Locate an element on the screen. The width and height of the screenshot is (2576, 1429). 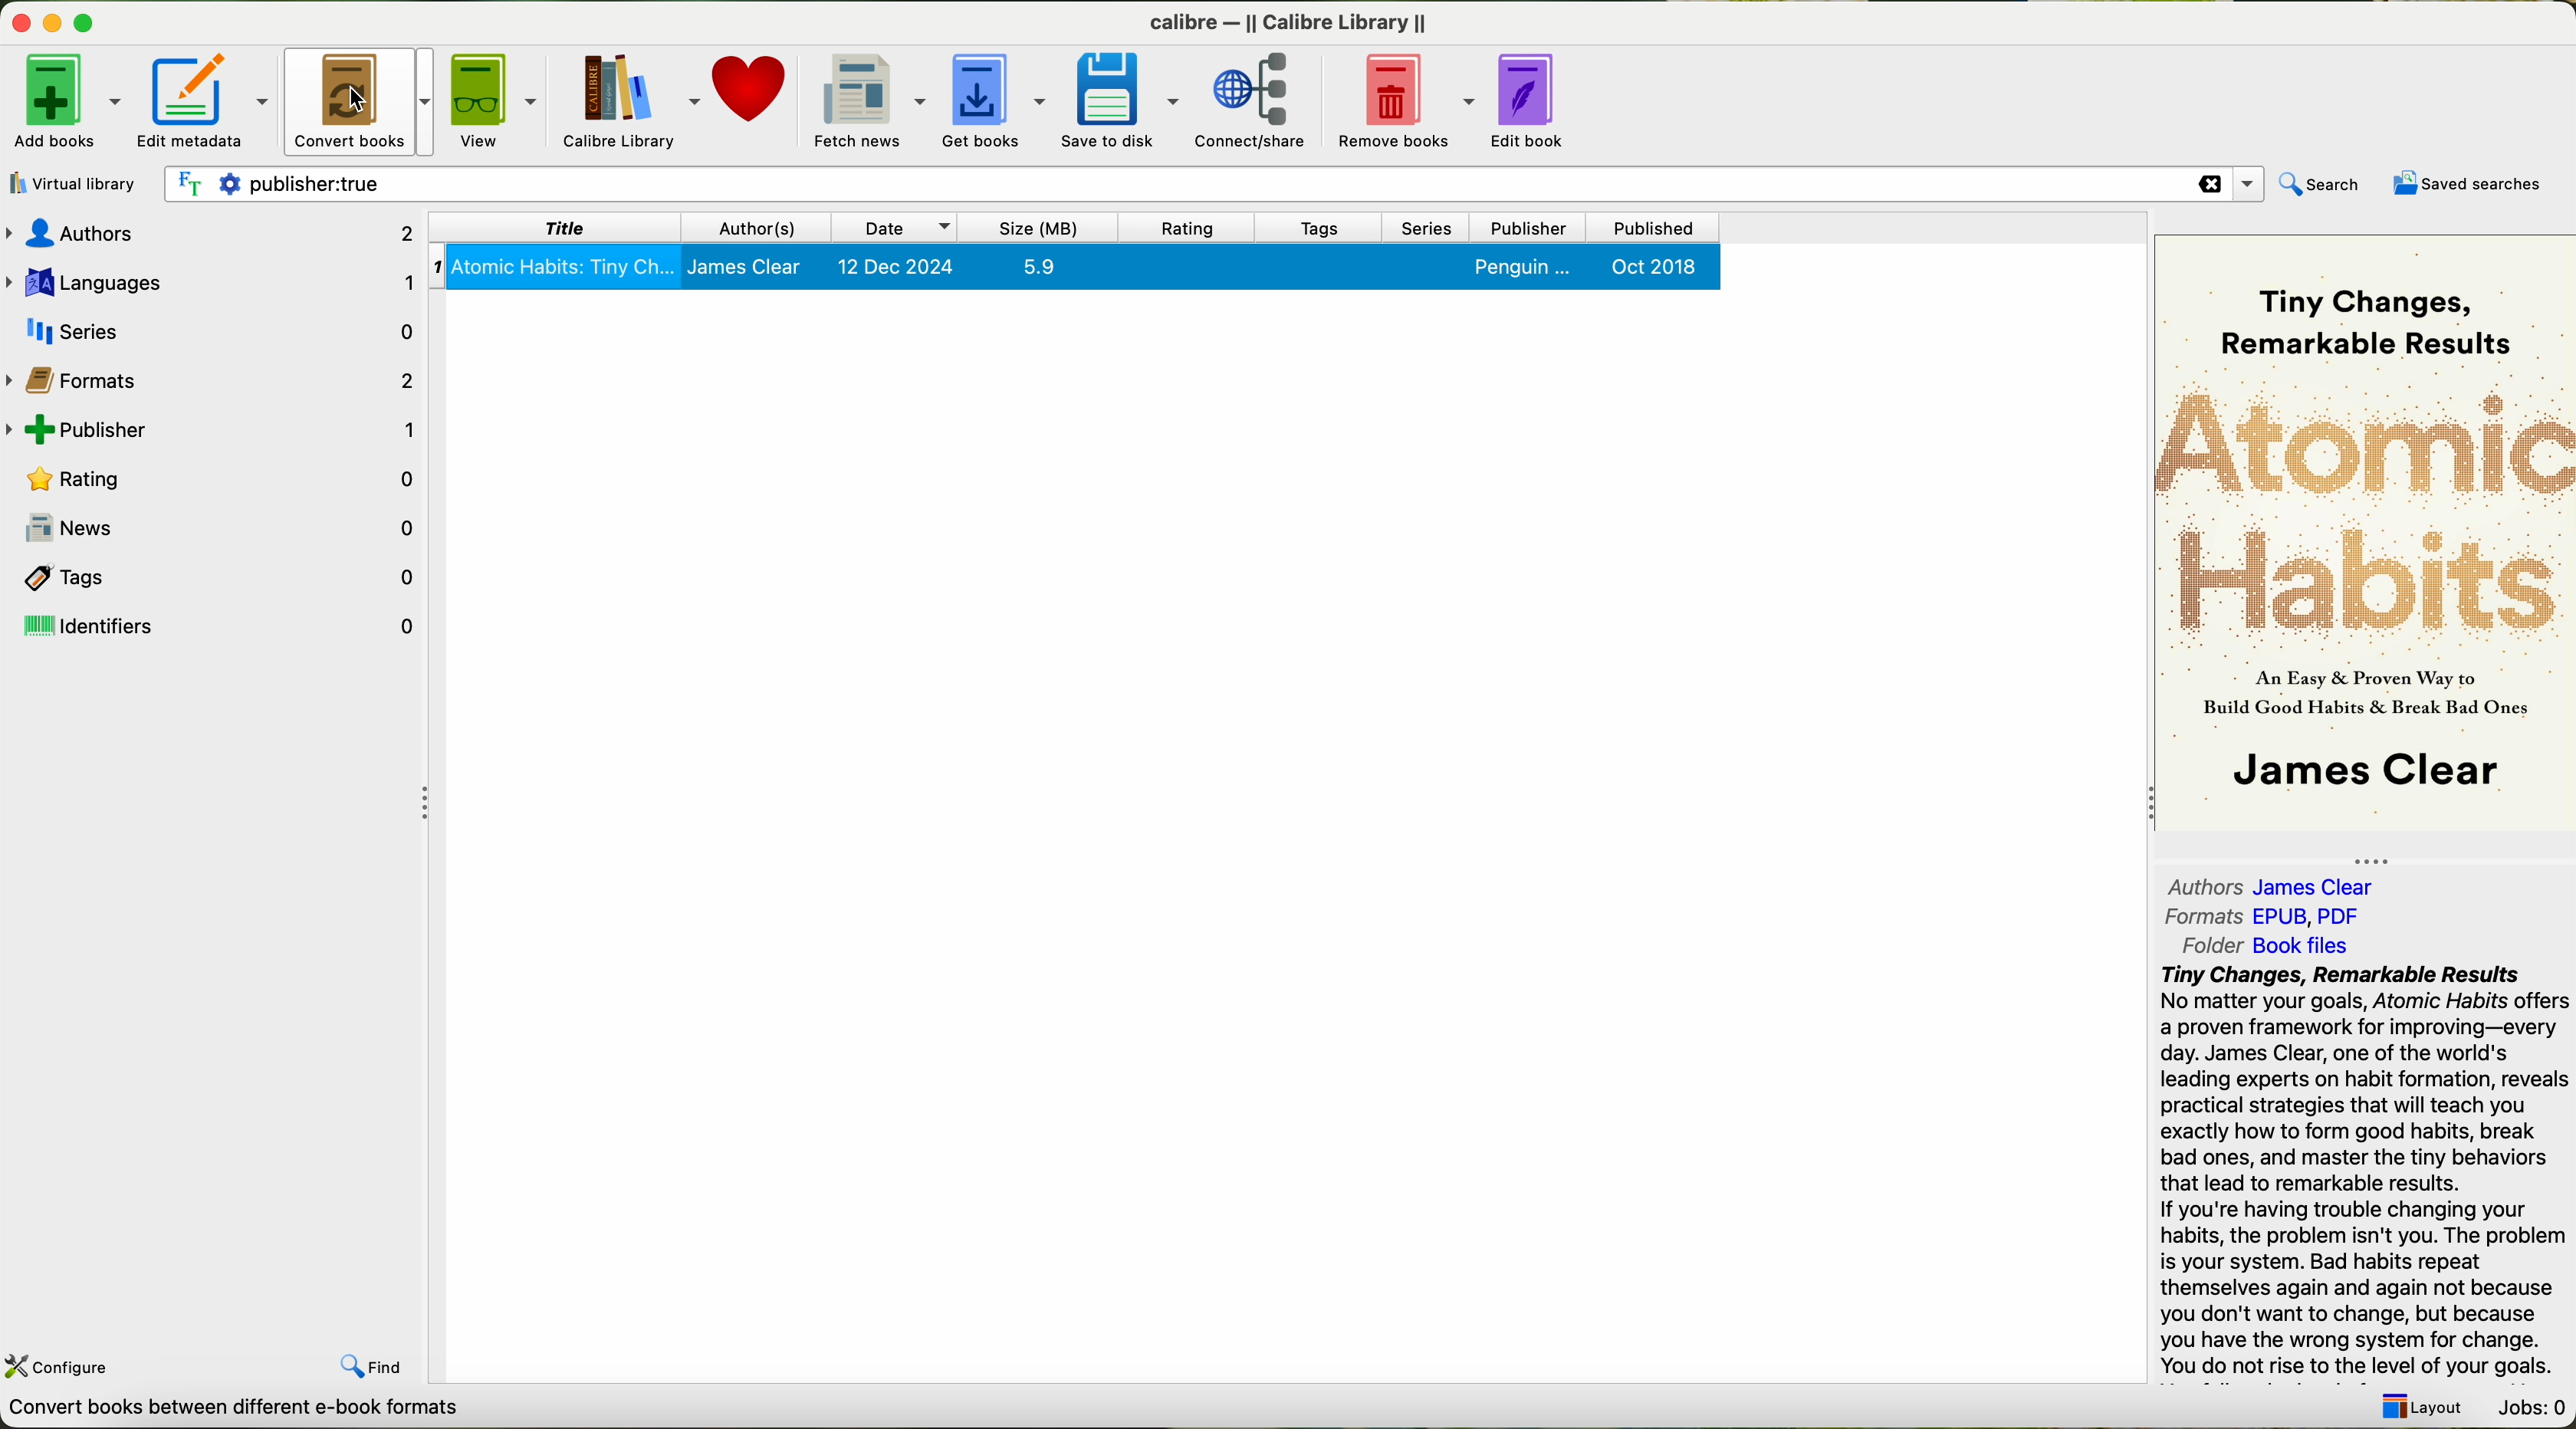
tags is located at coordinates (219, 579).